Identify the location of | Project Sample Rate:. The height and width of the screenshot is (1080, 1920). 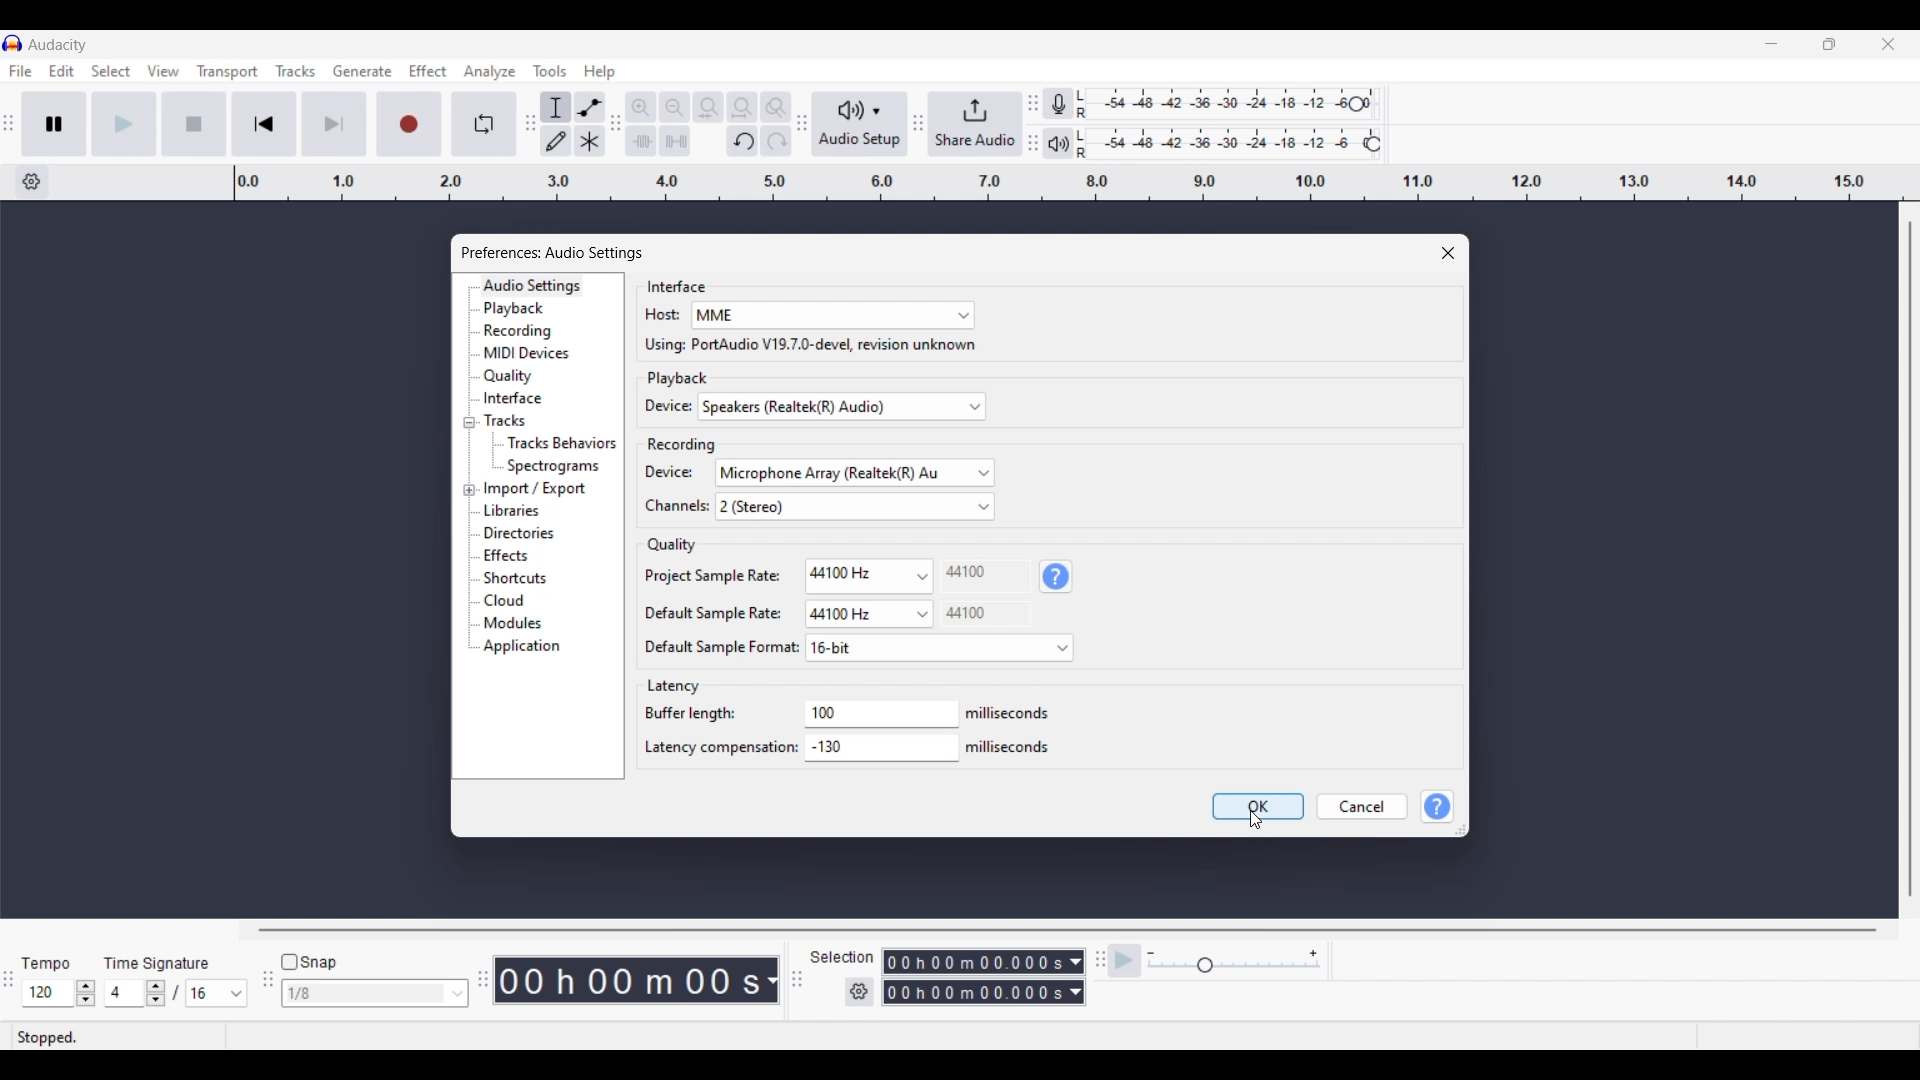
(706, 575).